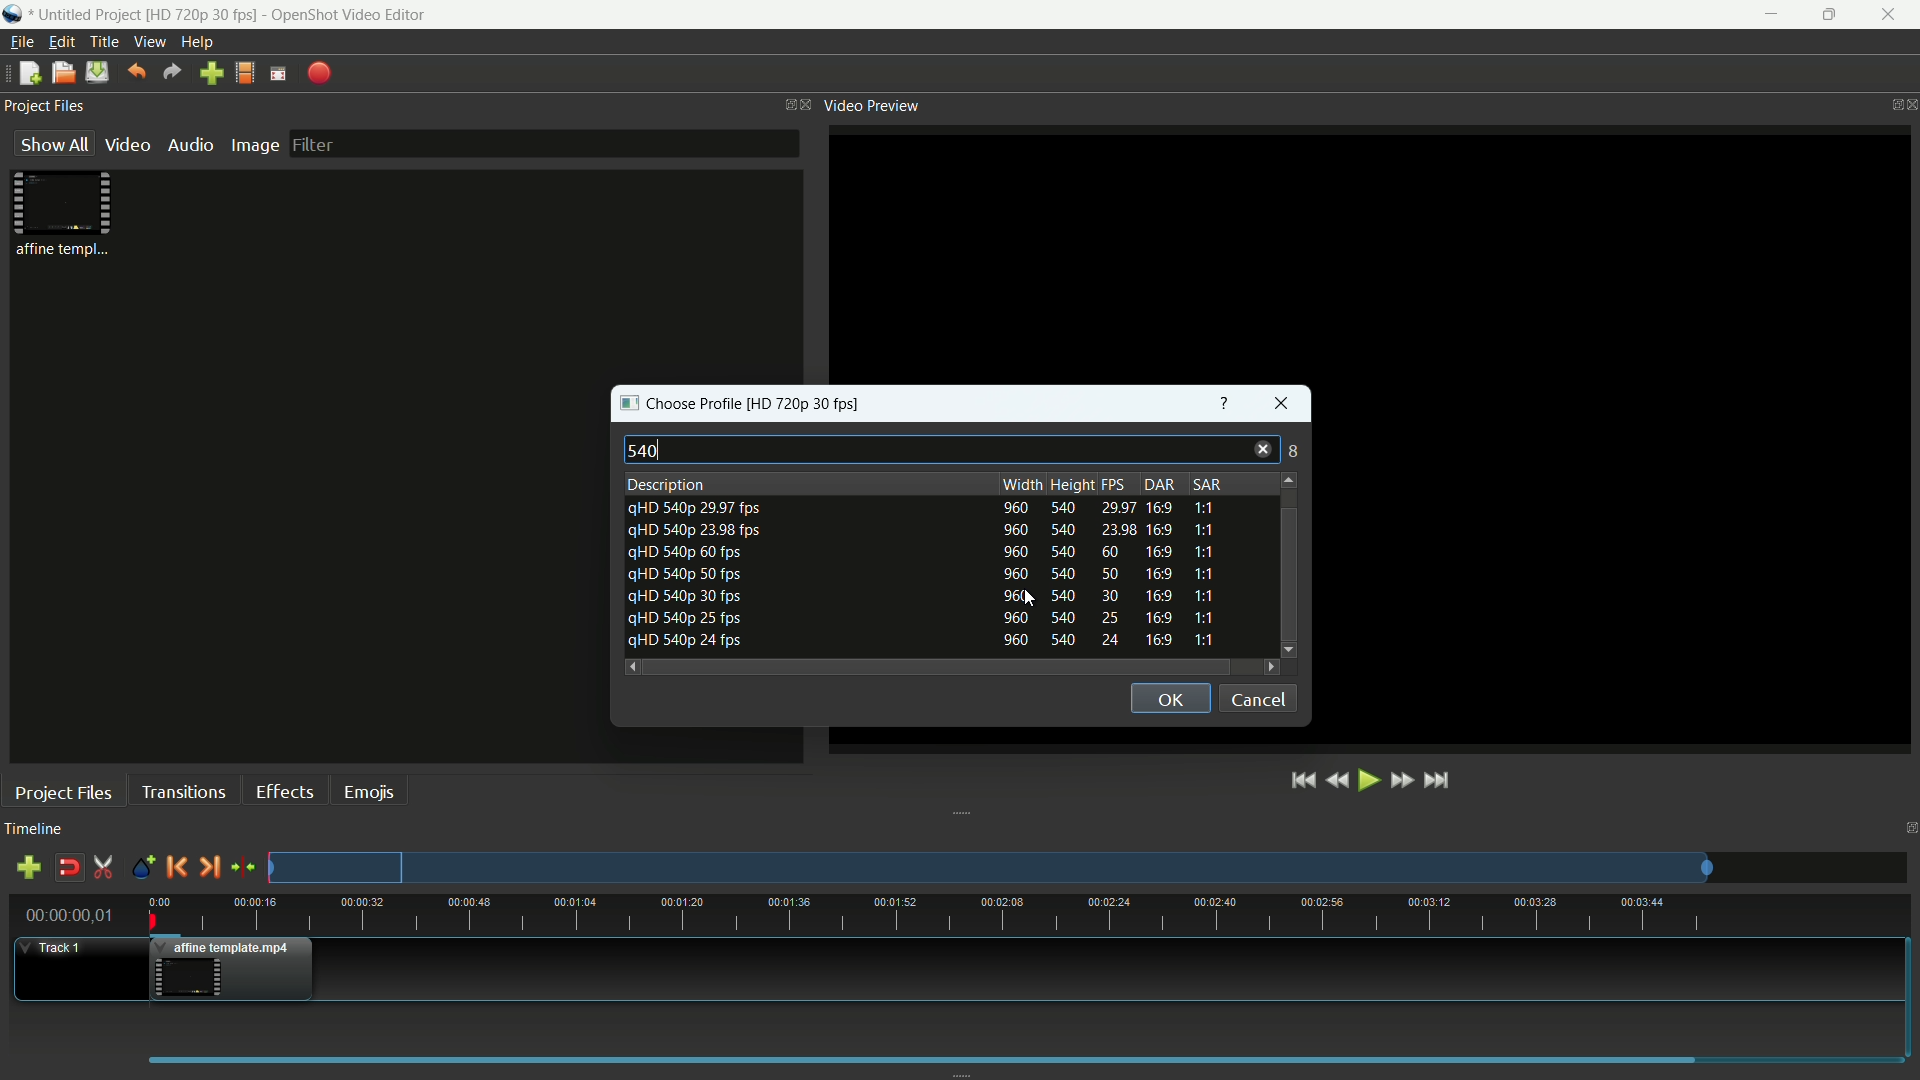 Image resolution: width=1920 pixels, height=1080 pixels. What do you see at coordinates (1030, 912) in the screenshot?
I see `time` at bounding box center [1030, 912].